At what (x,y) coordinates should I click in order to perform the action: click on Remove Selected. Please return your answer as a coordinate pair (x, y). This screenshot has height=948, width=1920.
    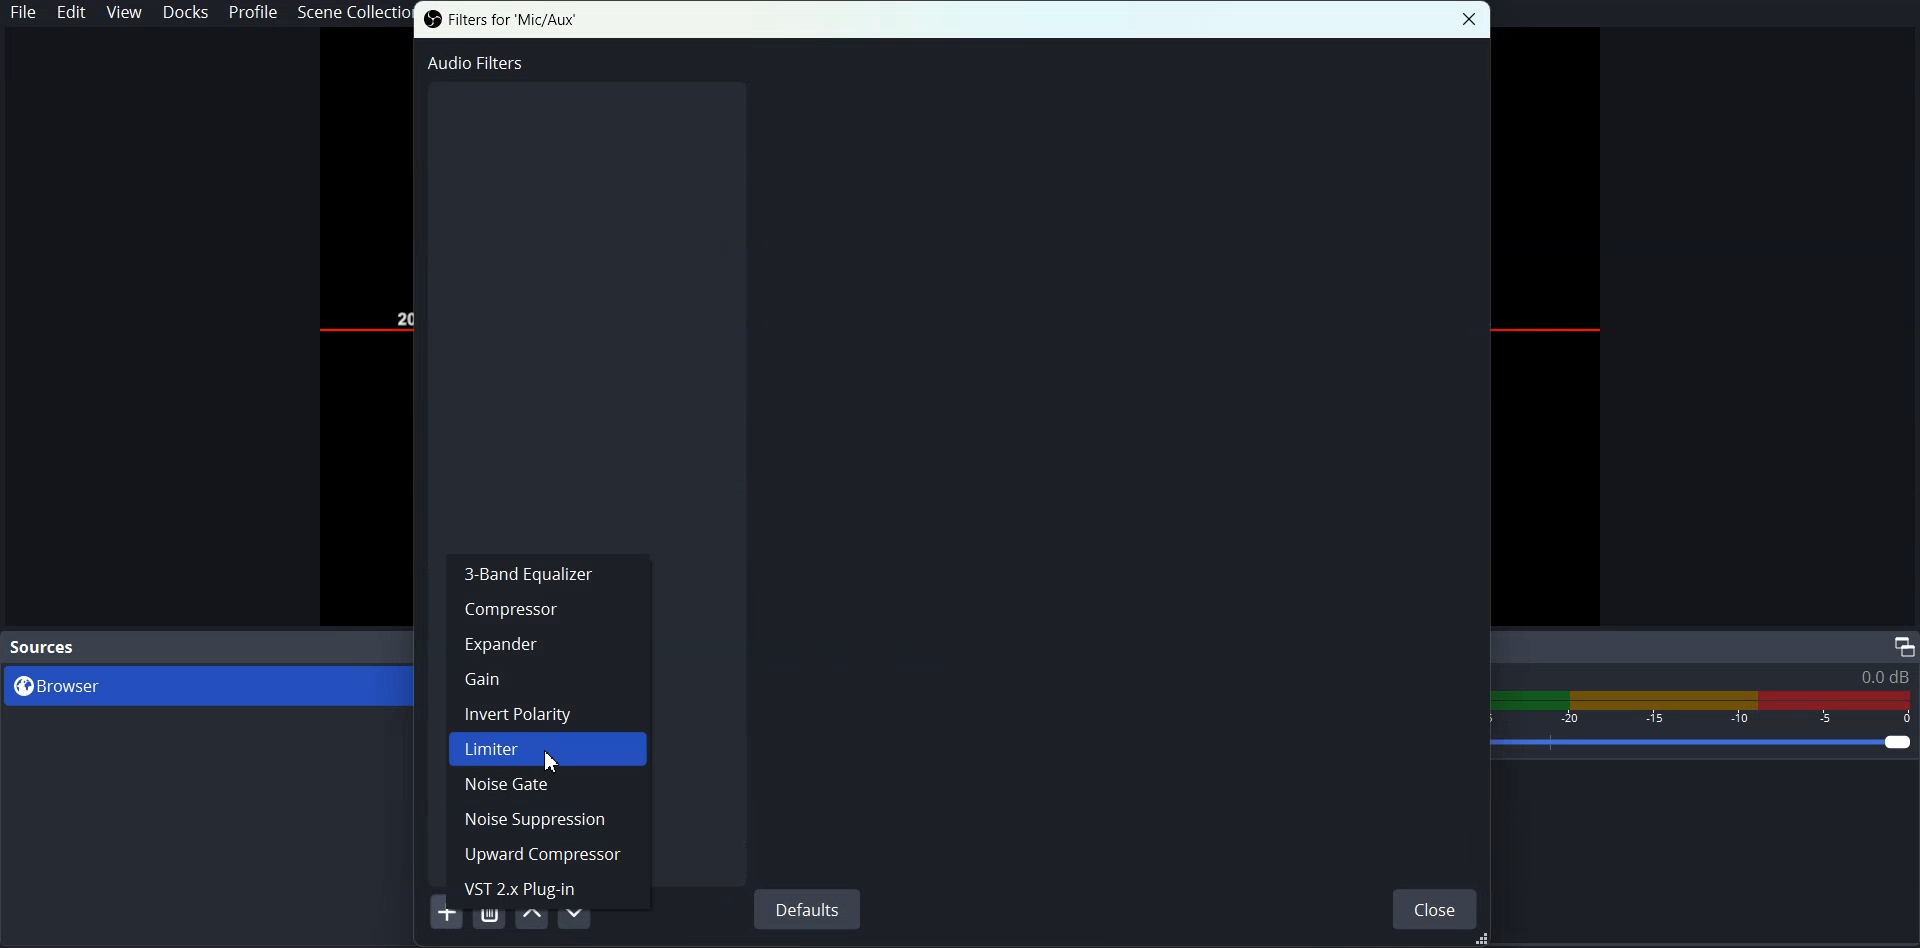
    Looking at the image, I should click on (488, 918).